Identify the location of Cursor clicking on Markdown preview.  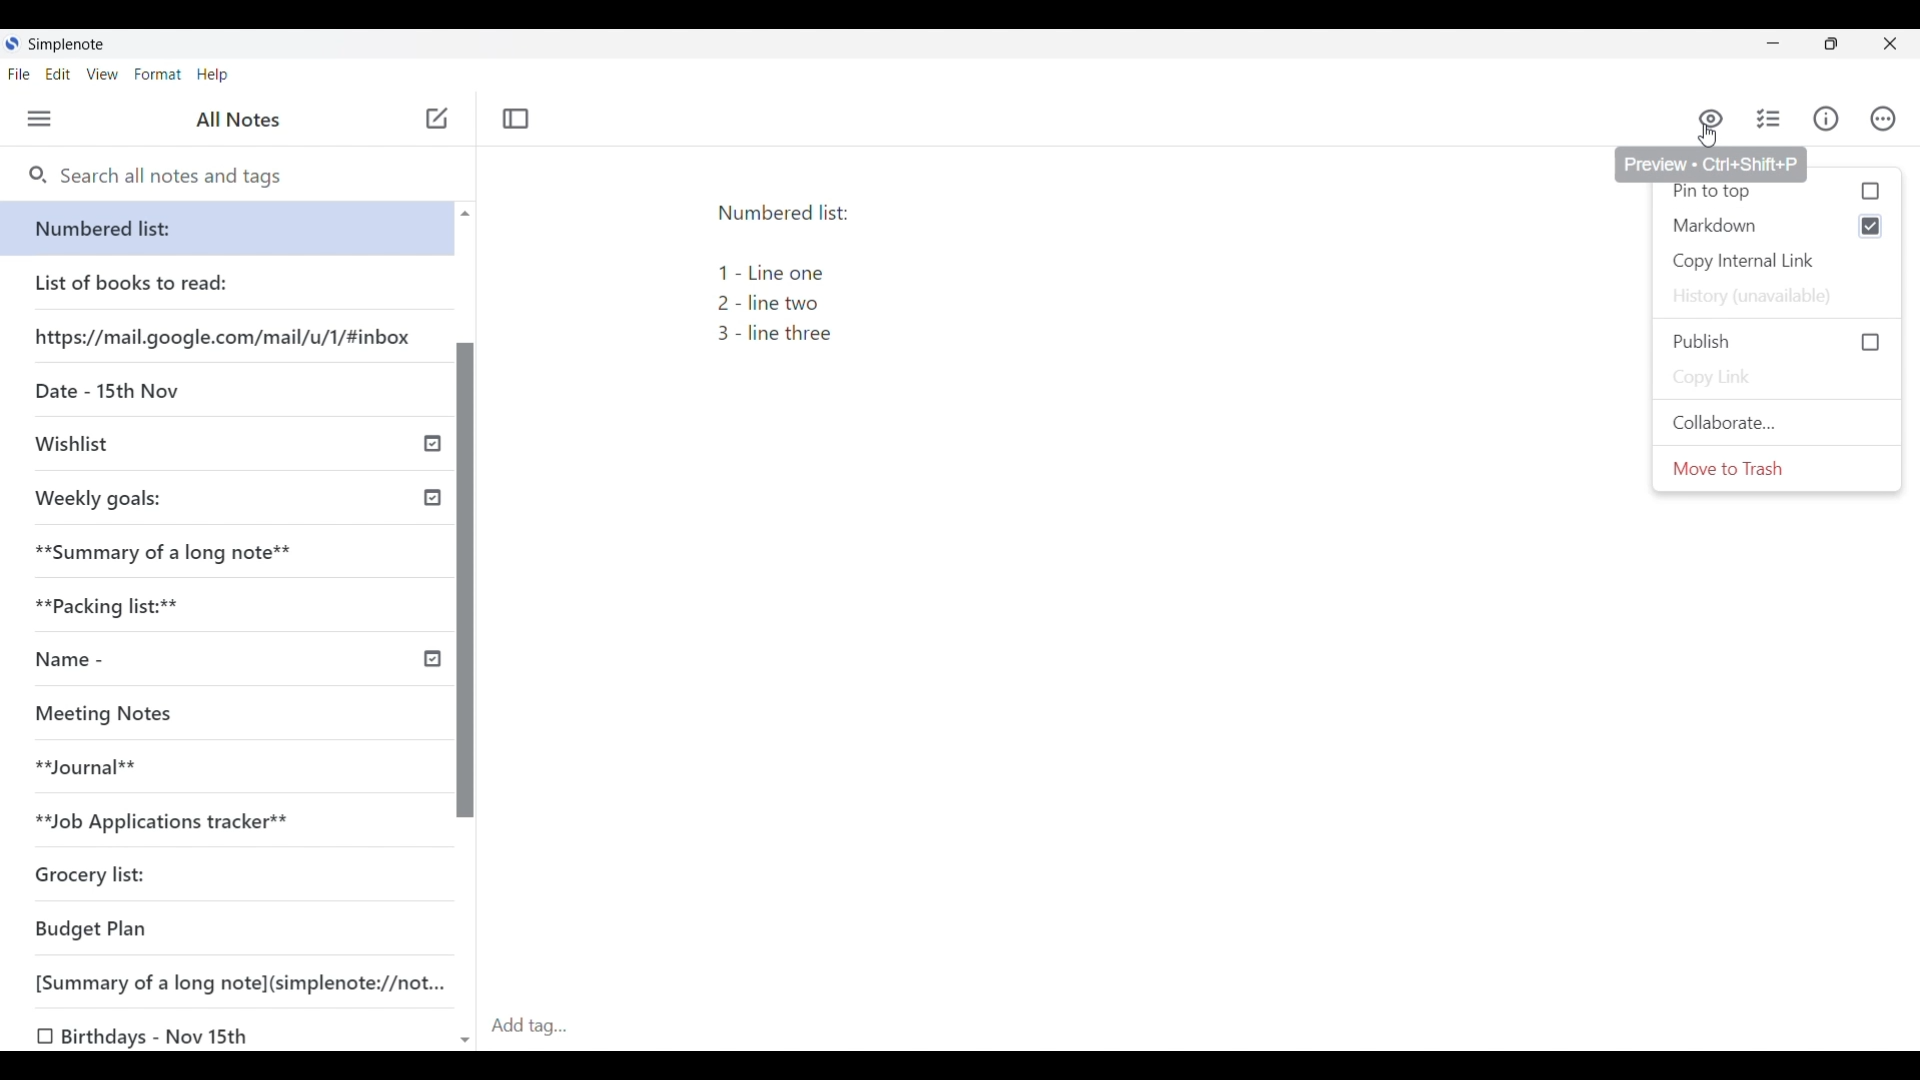
(1708, 136).